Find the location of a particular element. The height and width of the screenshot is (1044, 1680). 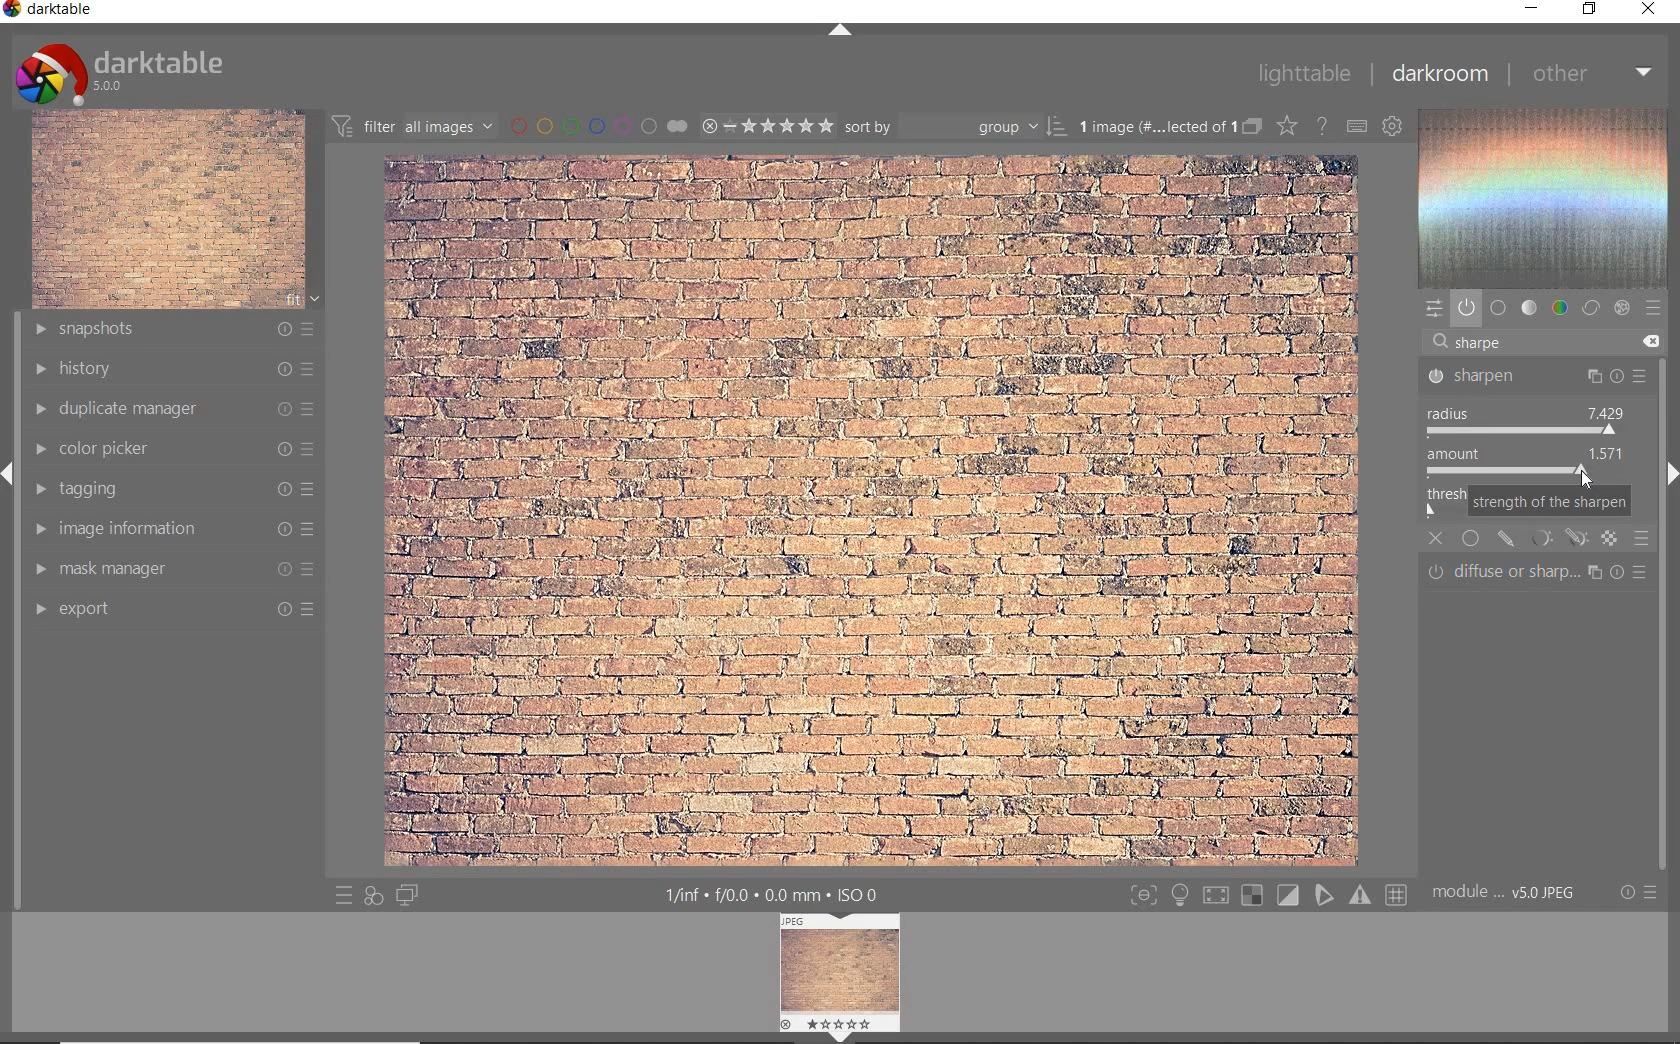

enable for online help is located at coordinates (1321, 128).